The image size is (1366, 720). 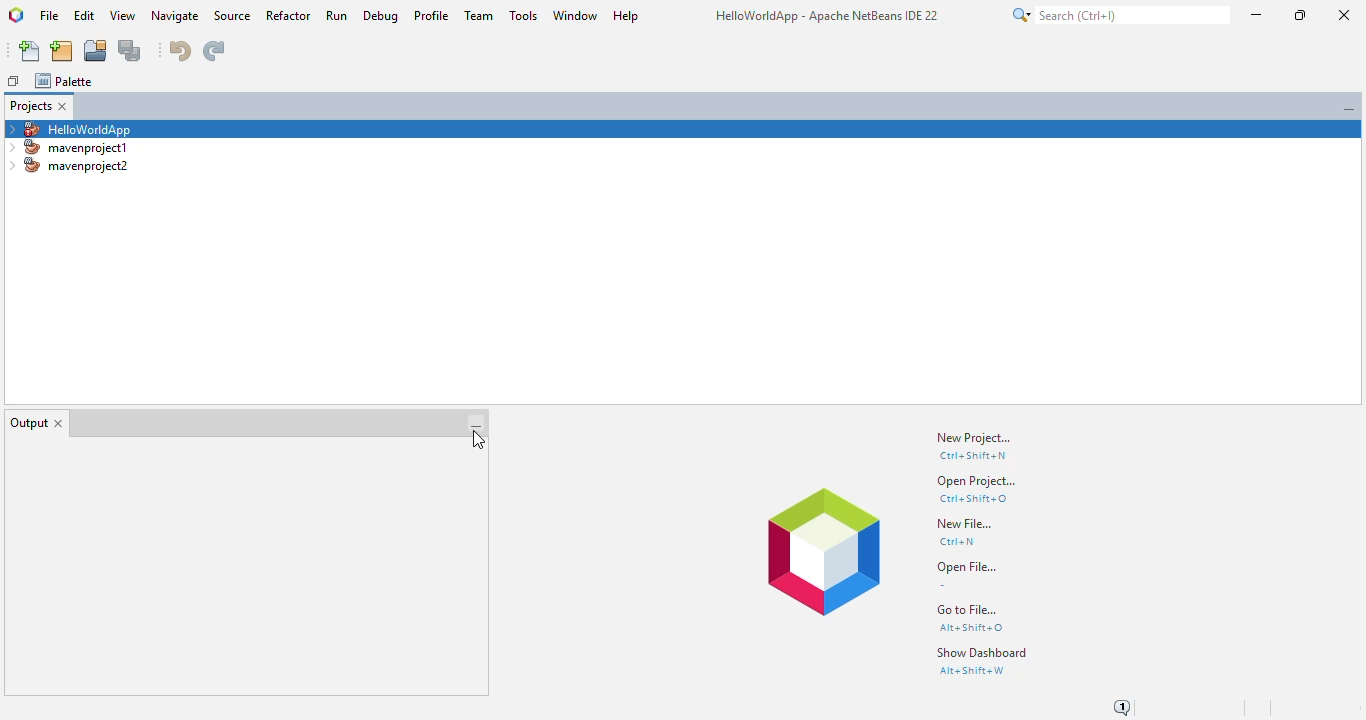 What do you see at coordinates (1258, 14) in the screenshot?
I see `minimize` at bounding box center [1258, 14].